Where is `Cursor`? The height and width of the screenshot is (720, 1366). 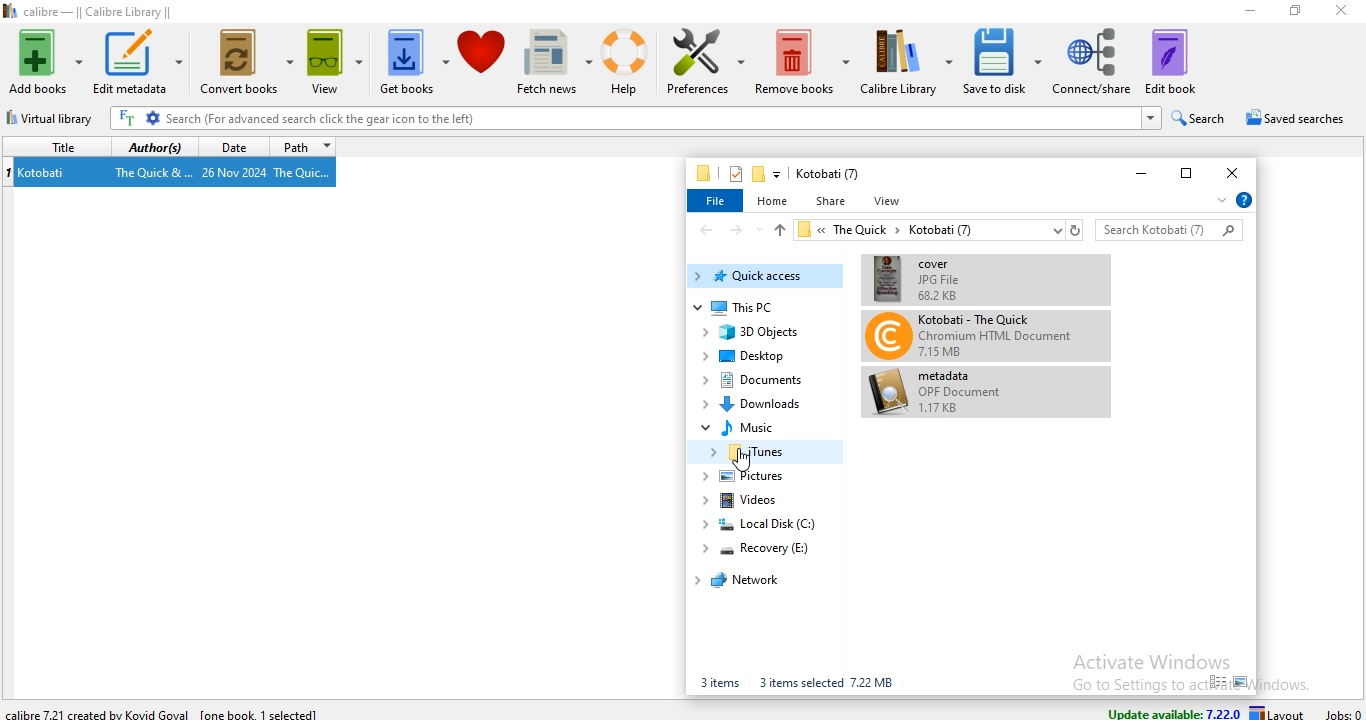
Cursor is located at coordinates (743, 460).